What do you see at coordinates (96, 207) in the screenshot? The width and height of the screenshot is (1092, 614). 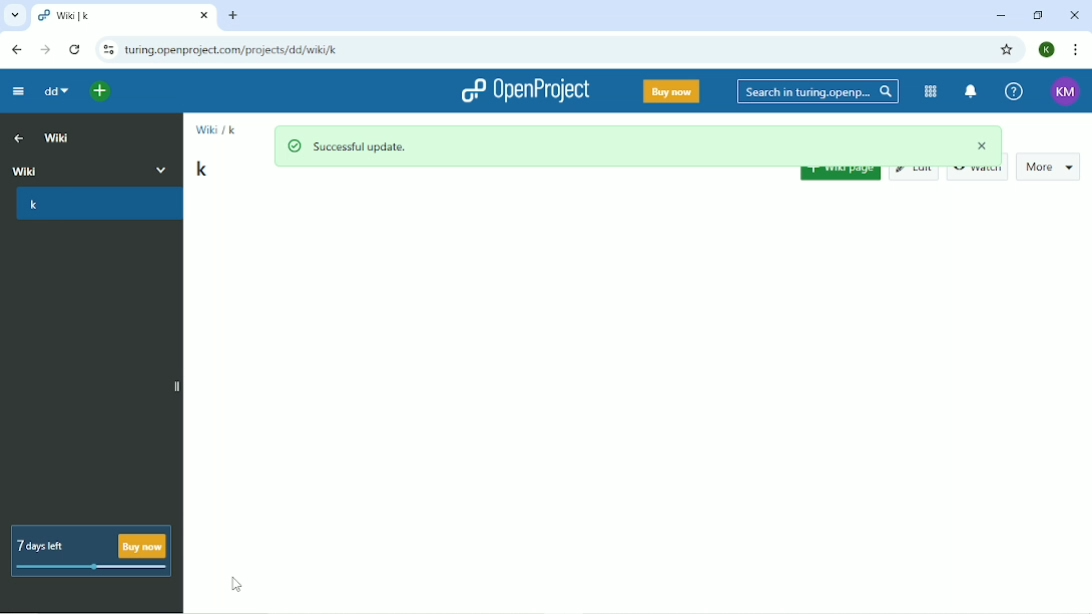 I see `k` at bounding box center [96, 207].